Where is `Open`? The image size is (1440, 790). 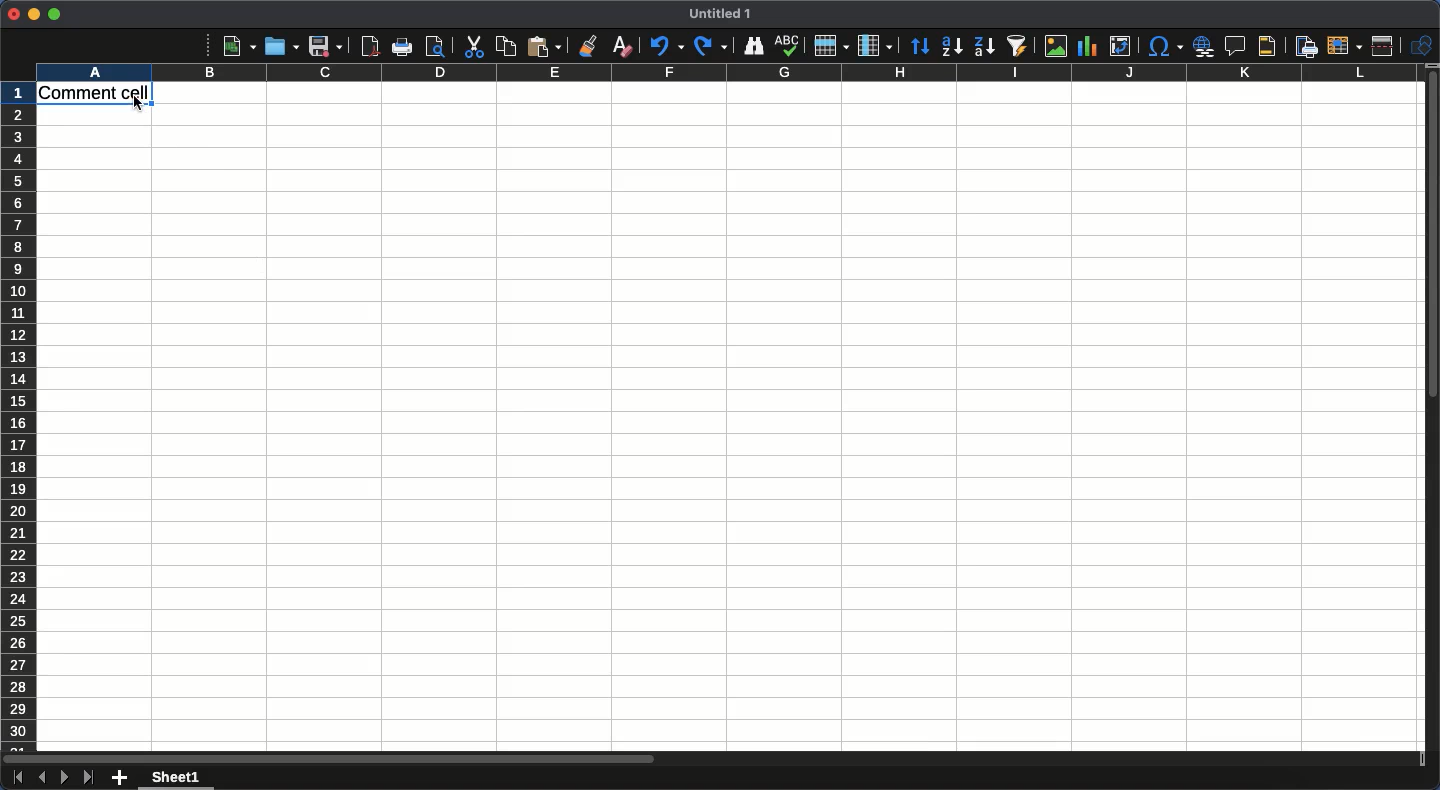 Open is located at coordinates (281, 48).